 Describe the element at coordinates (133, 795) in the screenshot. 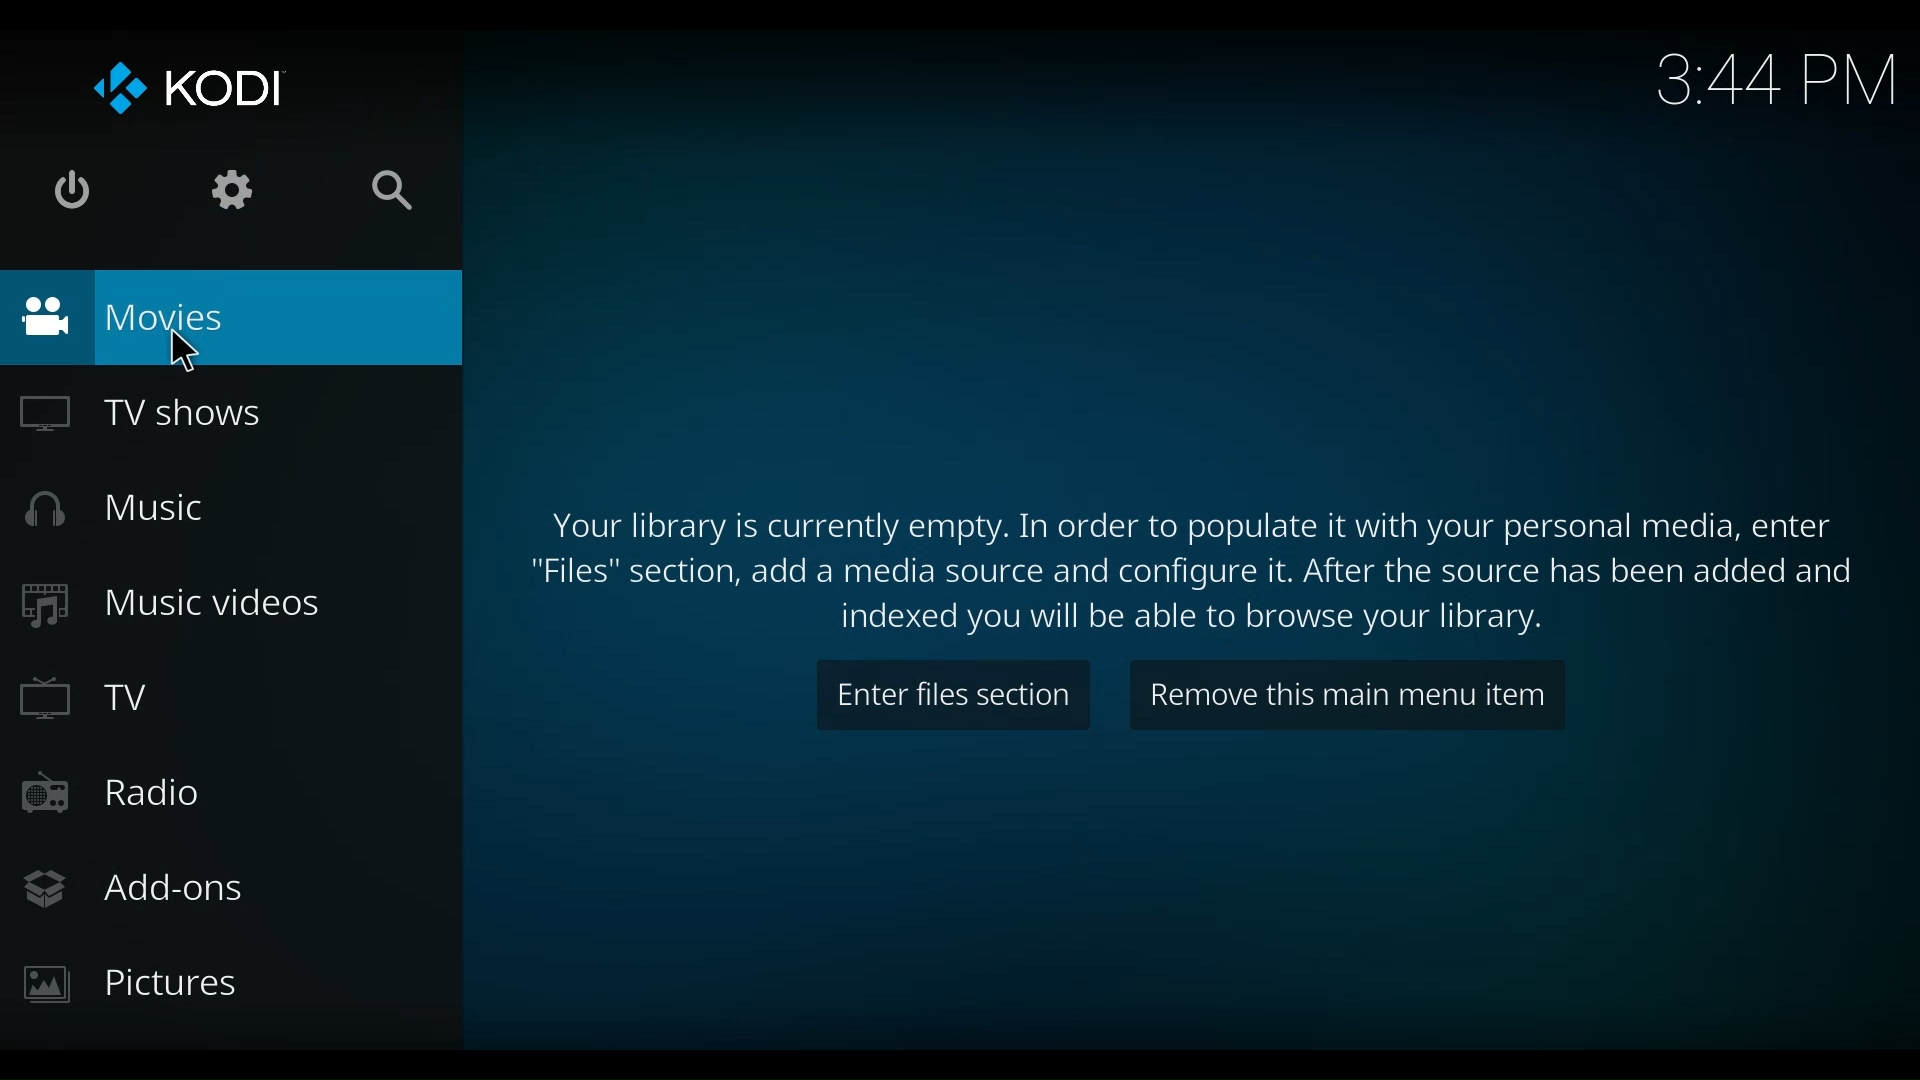

I see `Radio` at that location.